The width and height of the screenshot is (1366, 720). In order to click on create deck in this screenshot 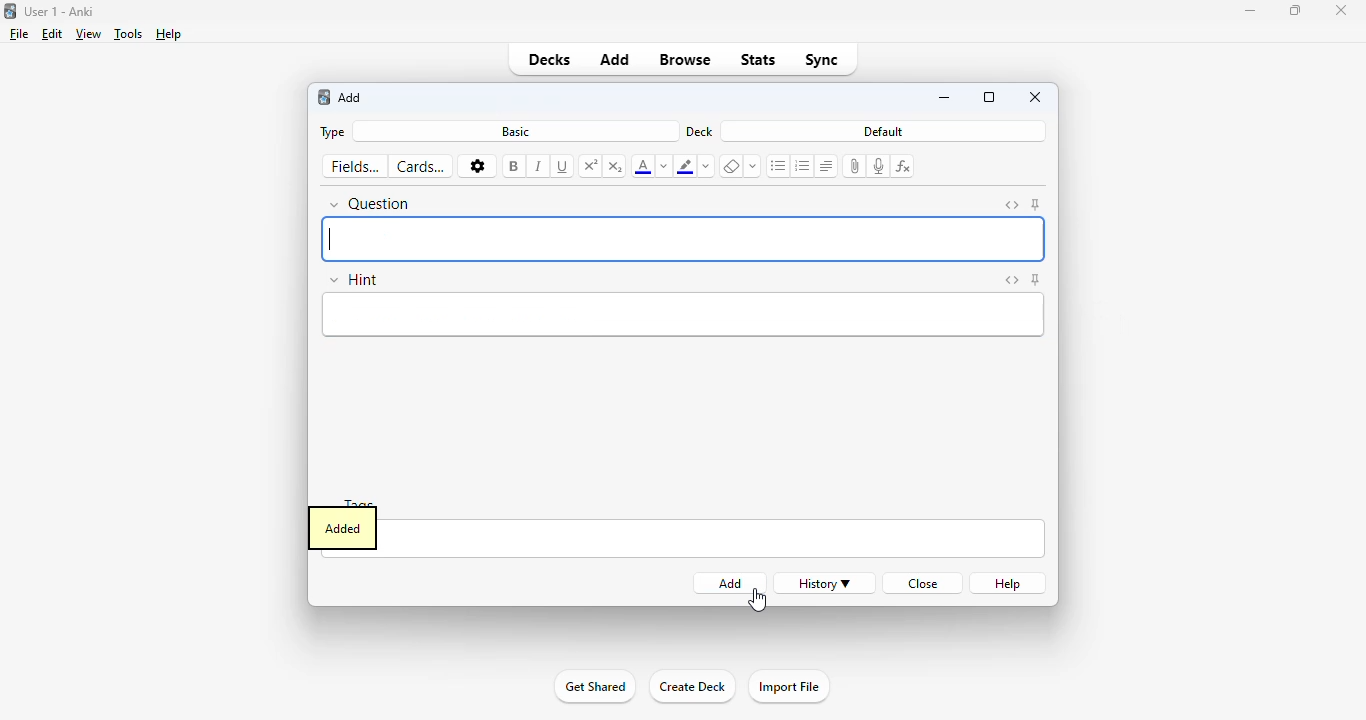, I will do `click(692, 687)`.